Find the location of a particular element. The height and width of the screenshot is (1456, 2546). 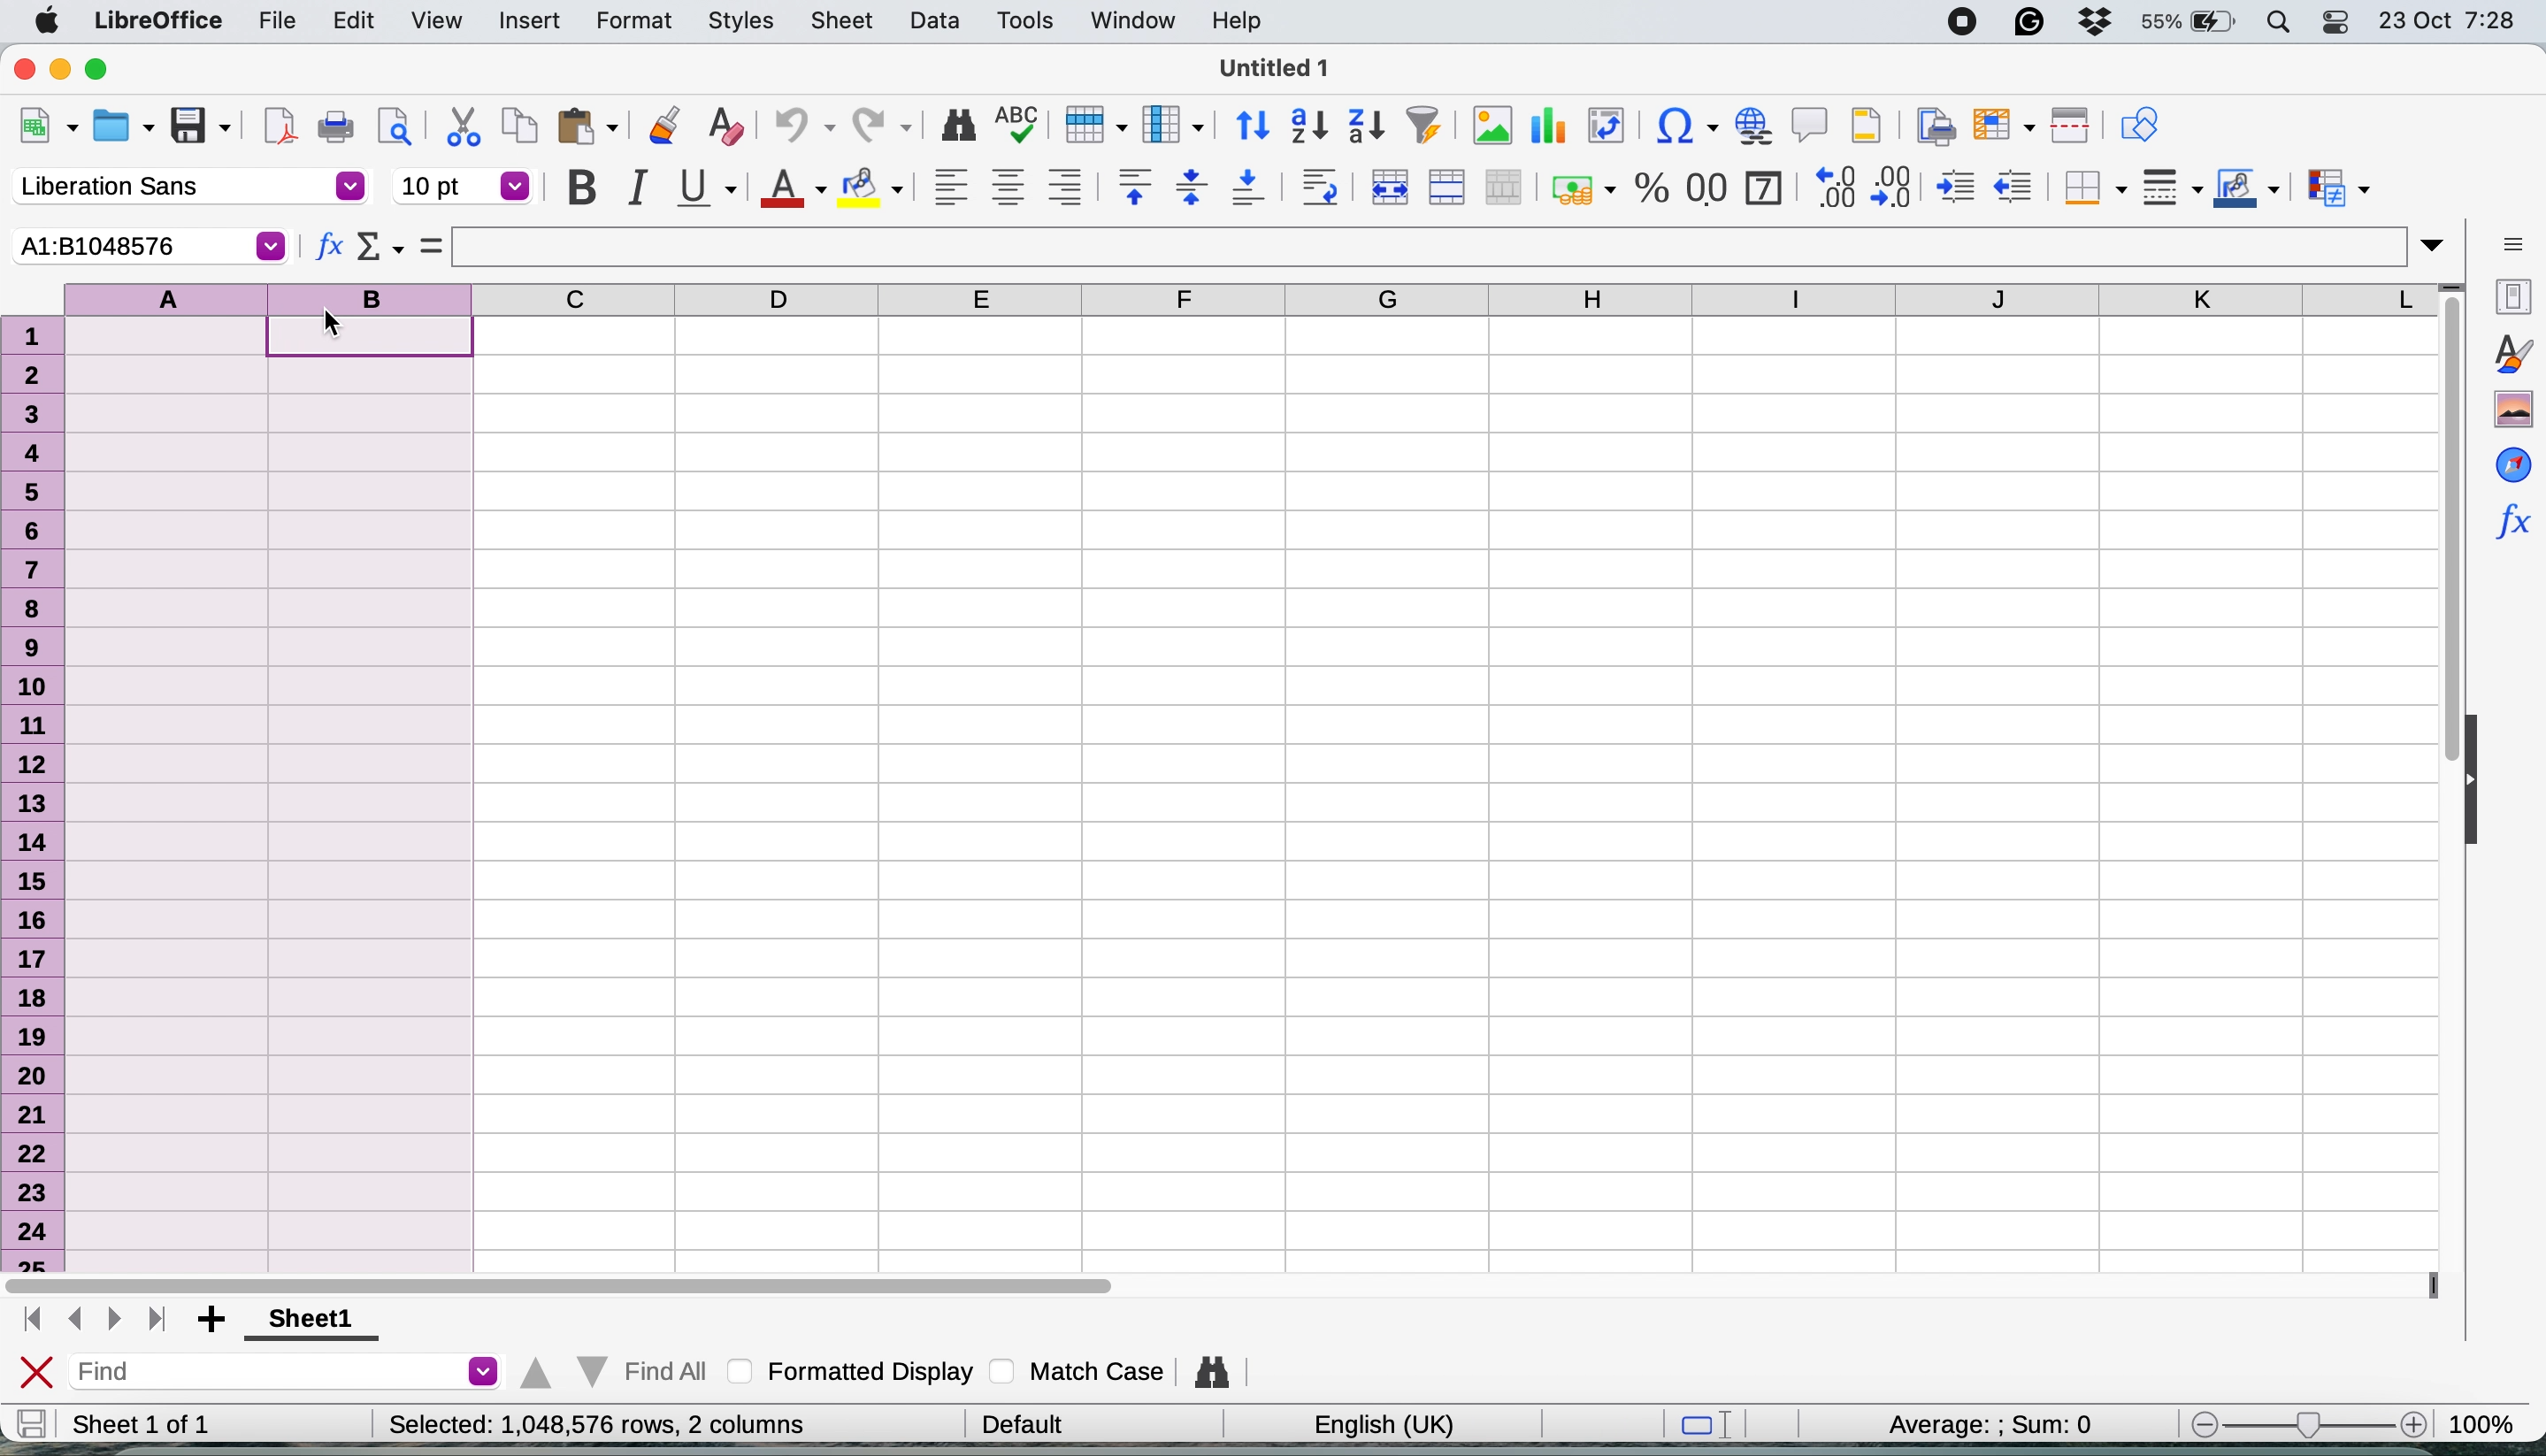

font is located at coordinates (181, 186).